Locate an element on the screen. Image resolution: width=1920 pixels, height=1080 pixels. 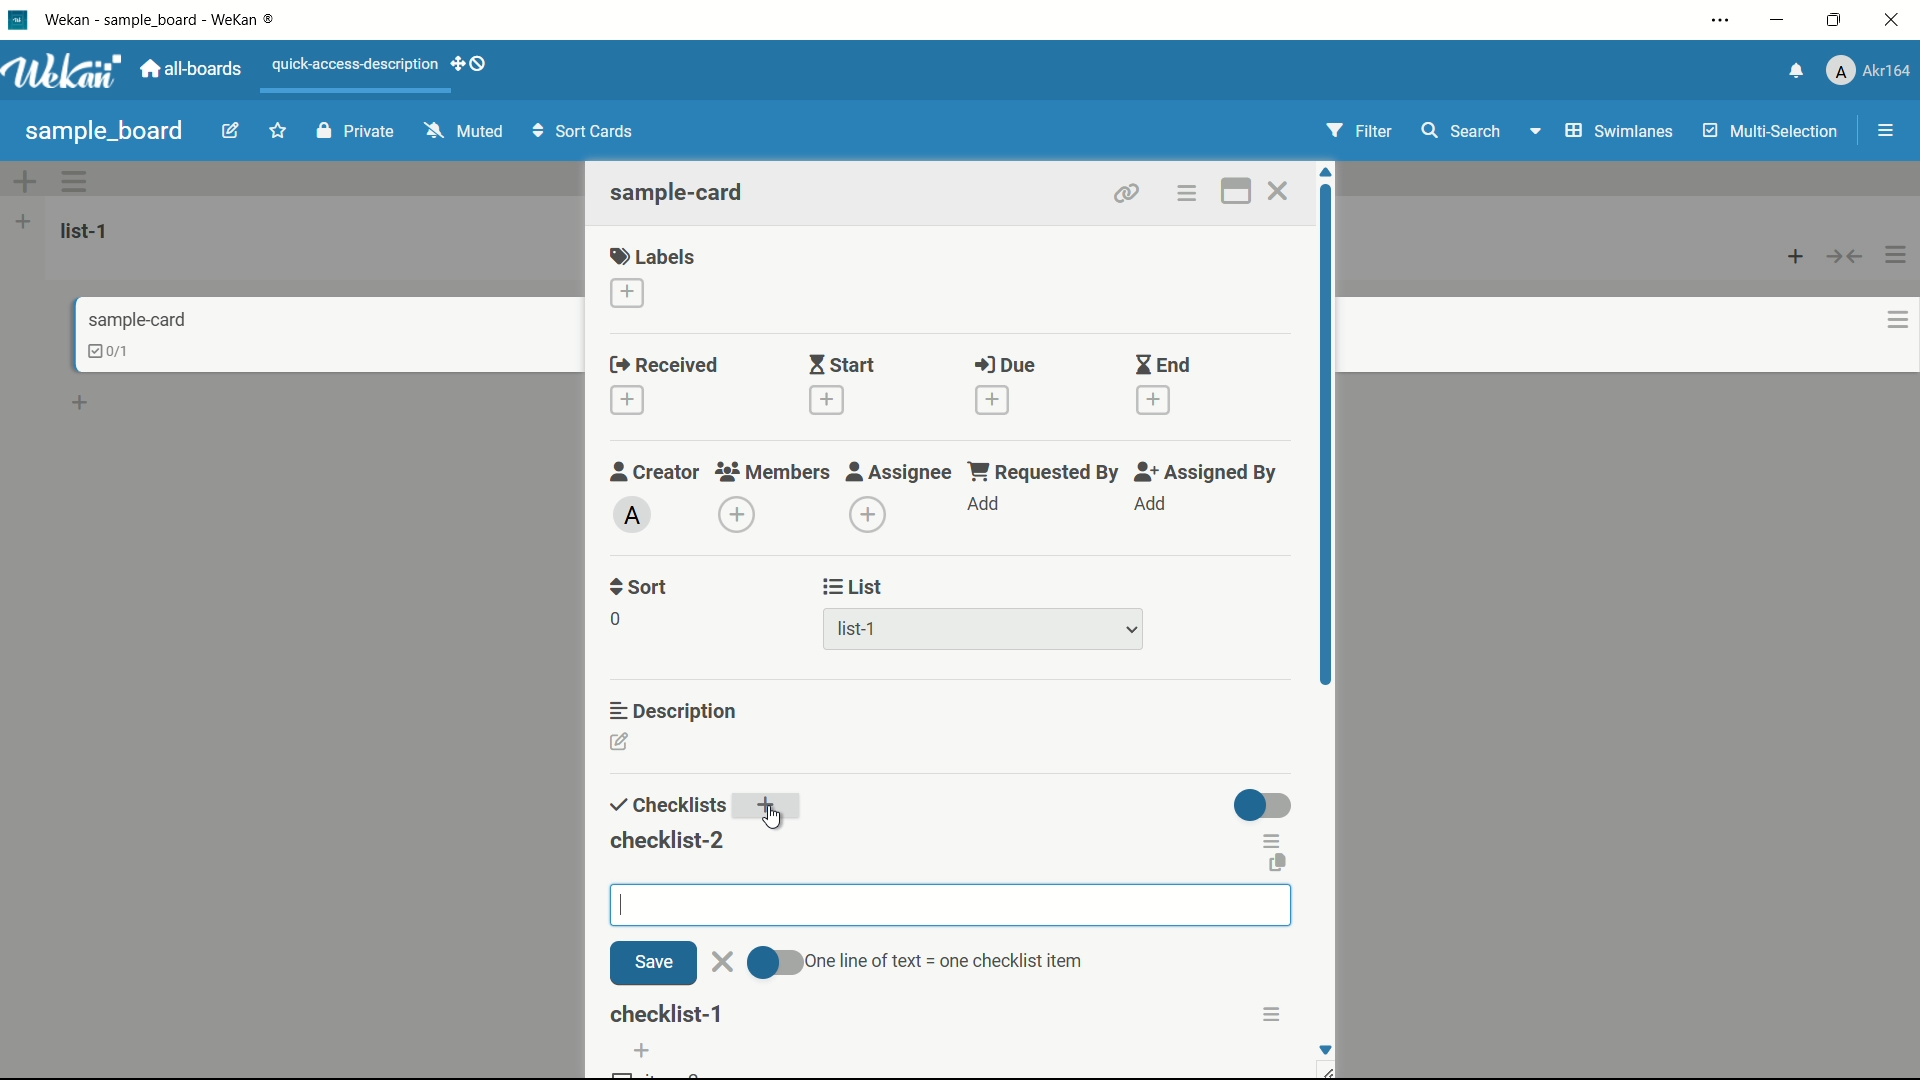
scroll bar is located at coordinates (1328, 498).